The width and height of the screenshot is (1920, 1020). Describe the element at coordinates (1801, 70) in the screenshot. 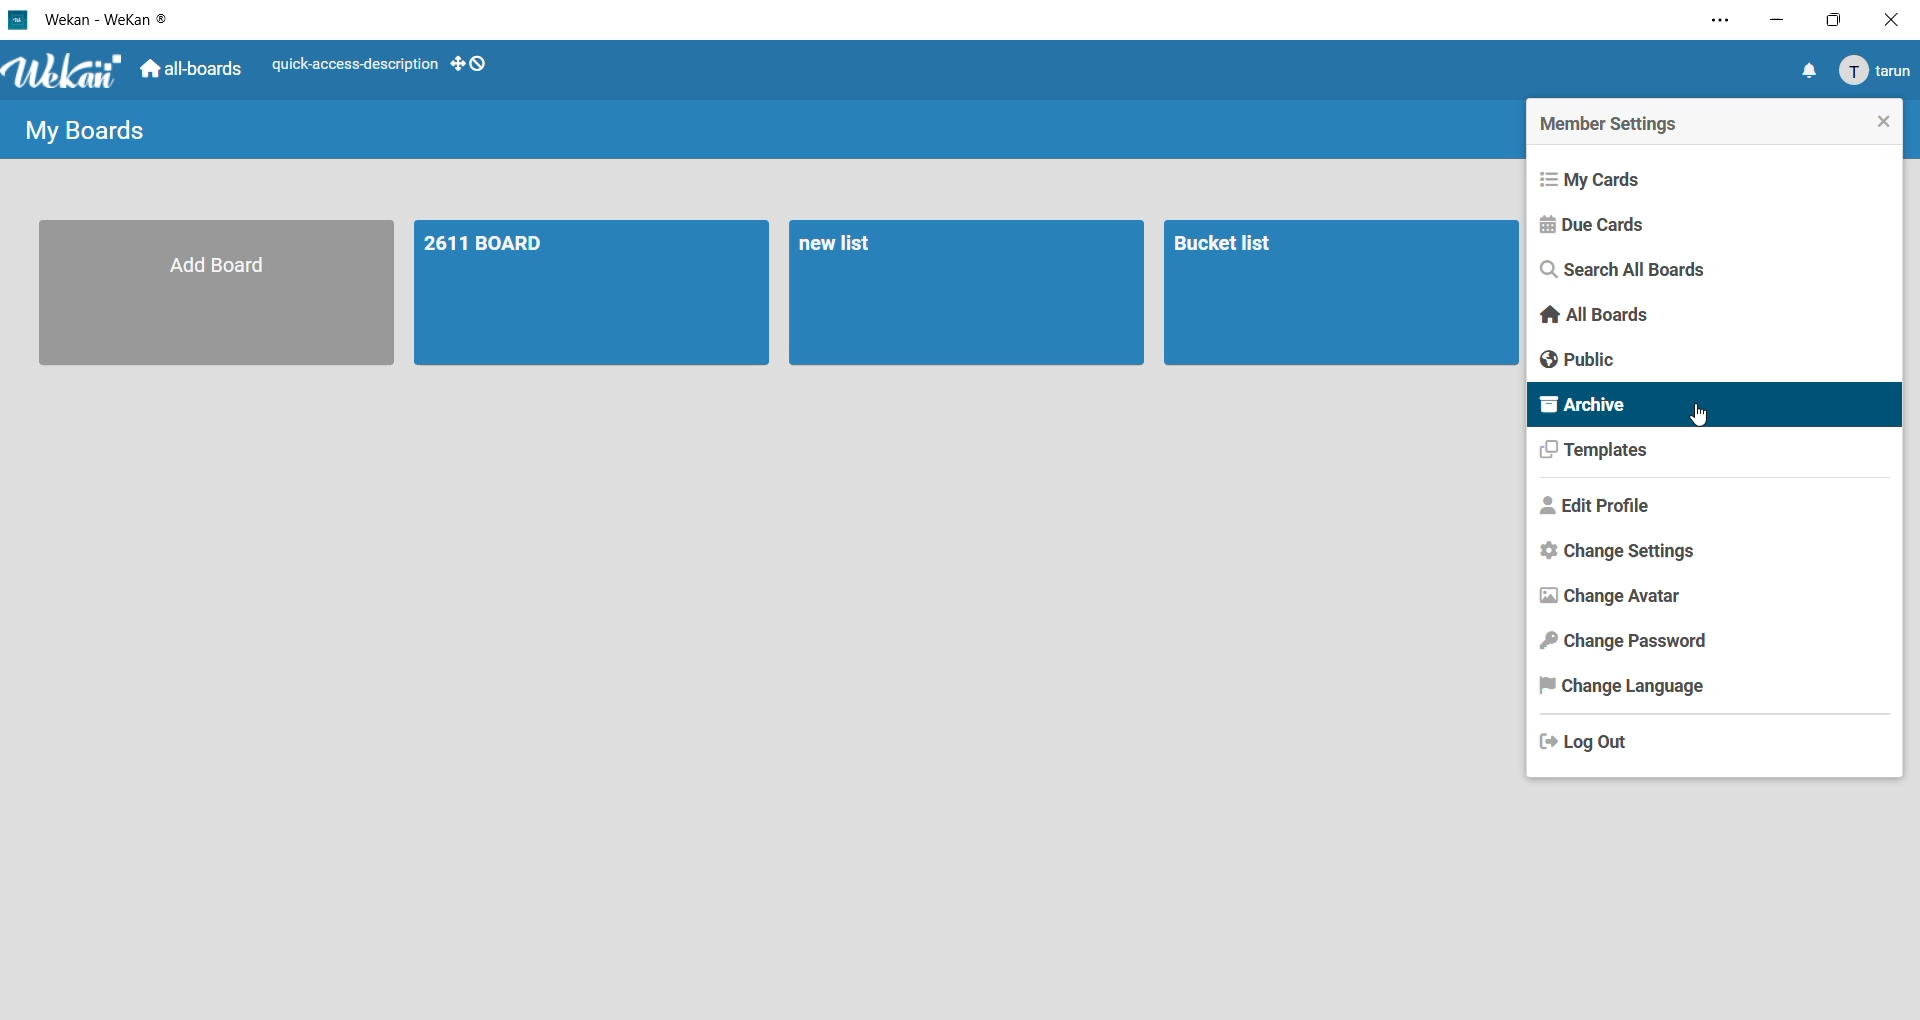

I see `notifications` at that location.